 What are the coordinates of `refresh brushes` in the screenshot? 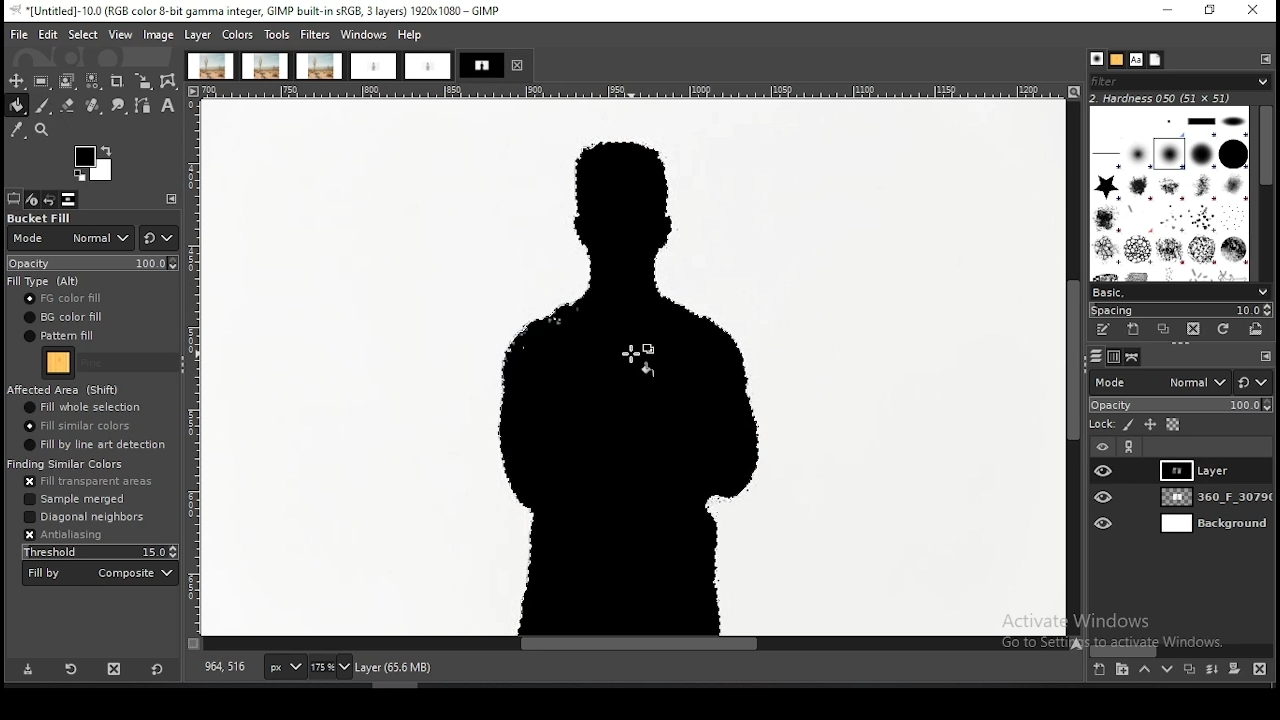 It's located at (1221, 330).